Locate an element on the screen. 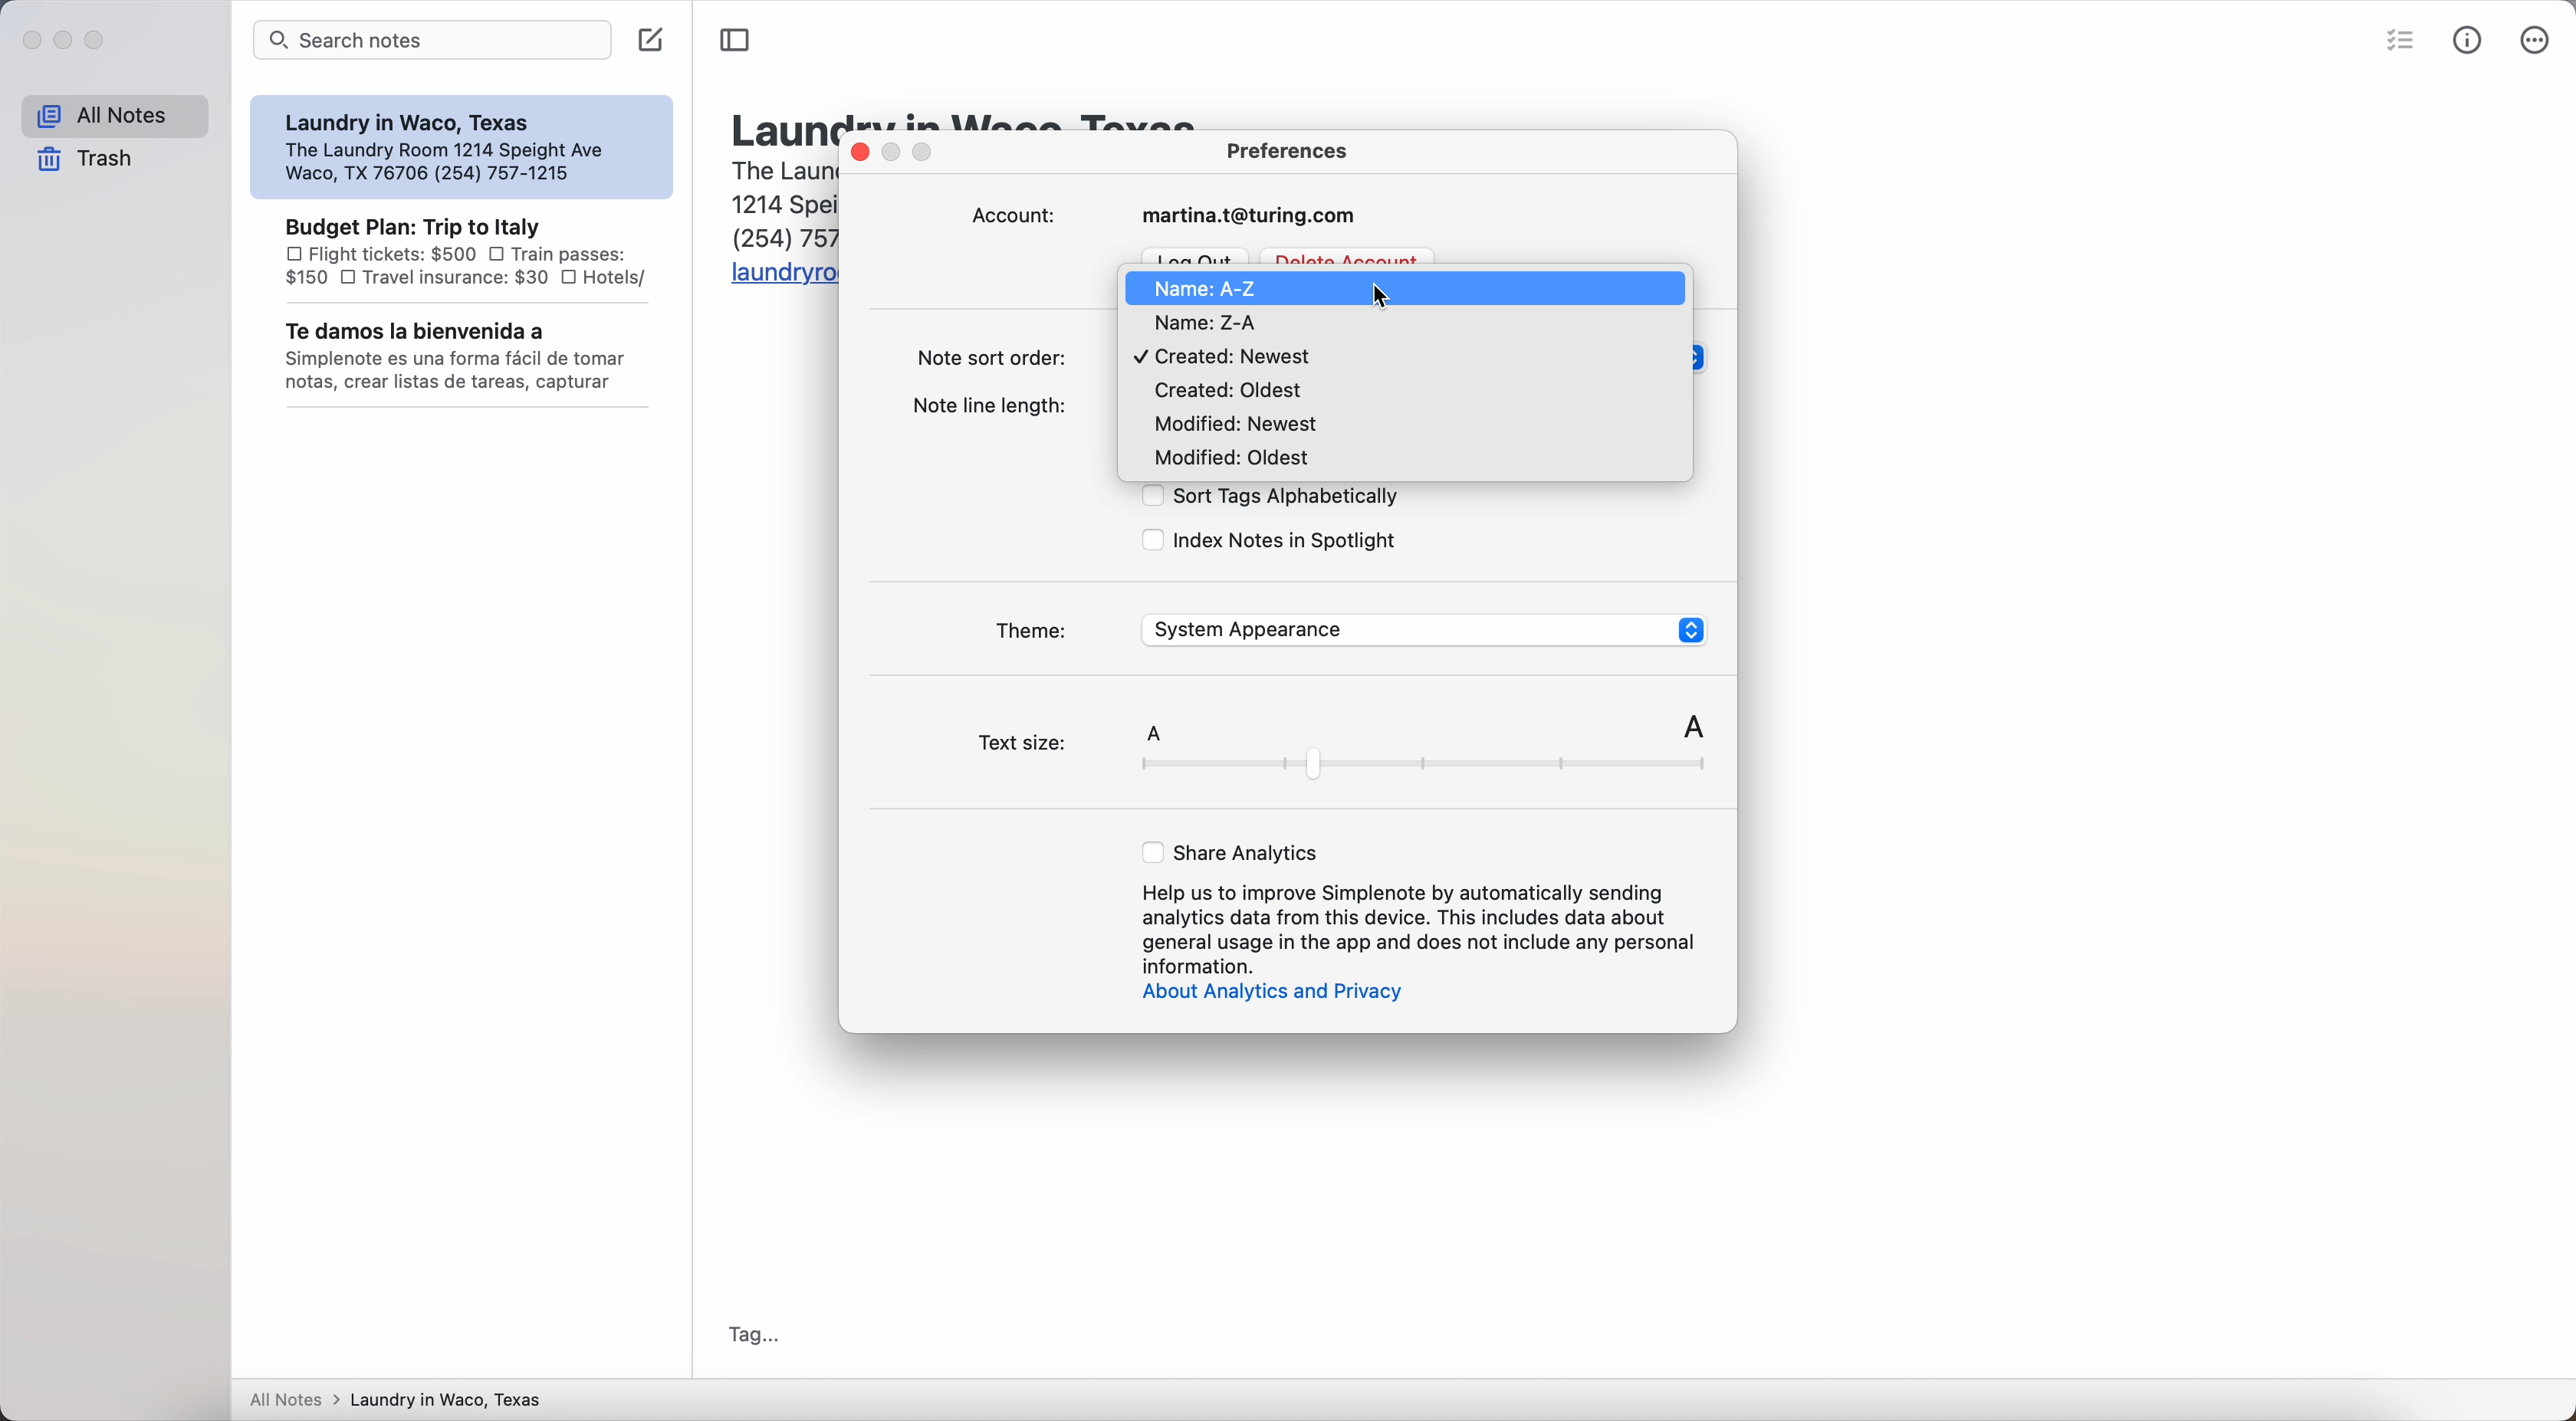 This screenshot has width=2576, height=1421. sort tags alphabetically is located at coordinates (1267, 498).